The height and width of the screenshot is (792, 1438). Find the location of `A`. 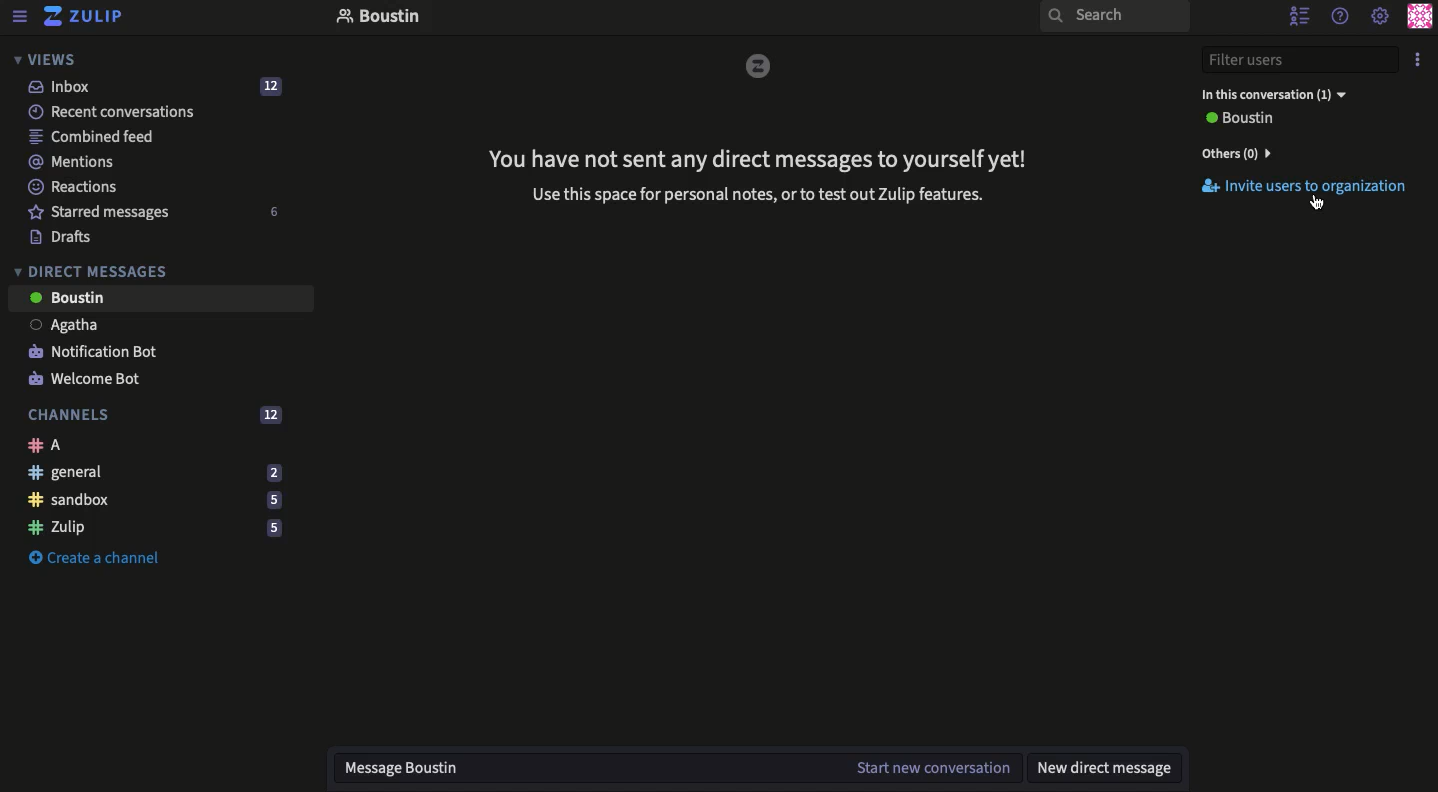

A is located at coordinates (39, 445).